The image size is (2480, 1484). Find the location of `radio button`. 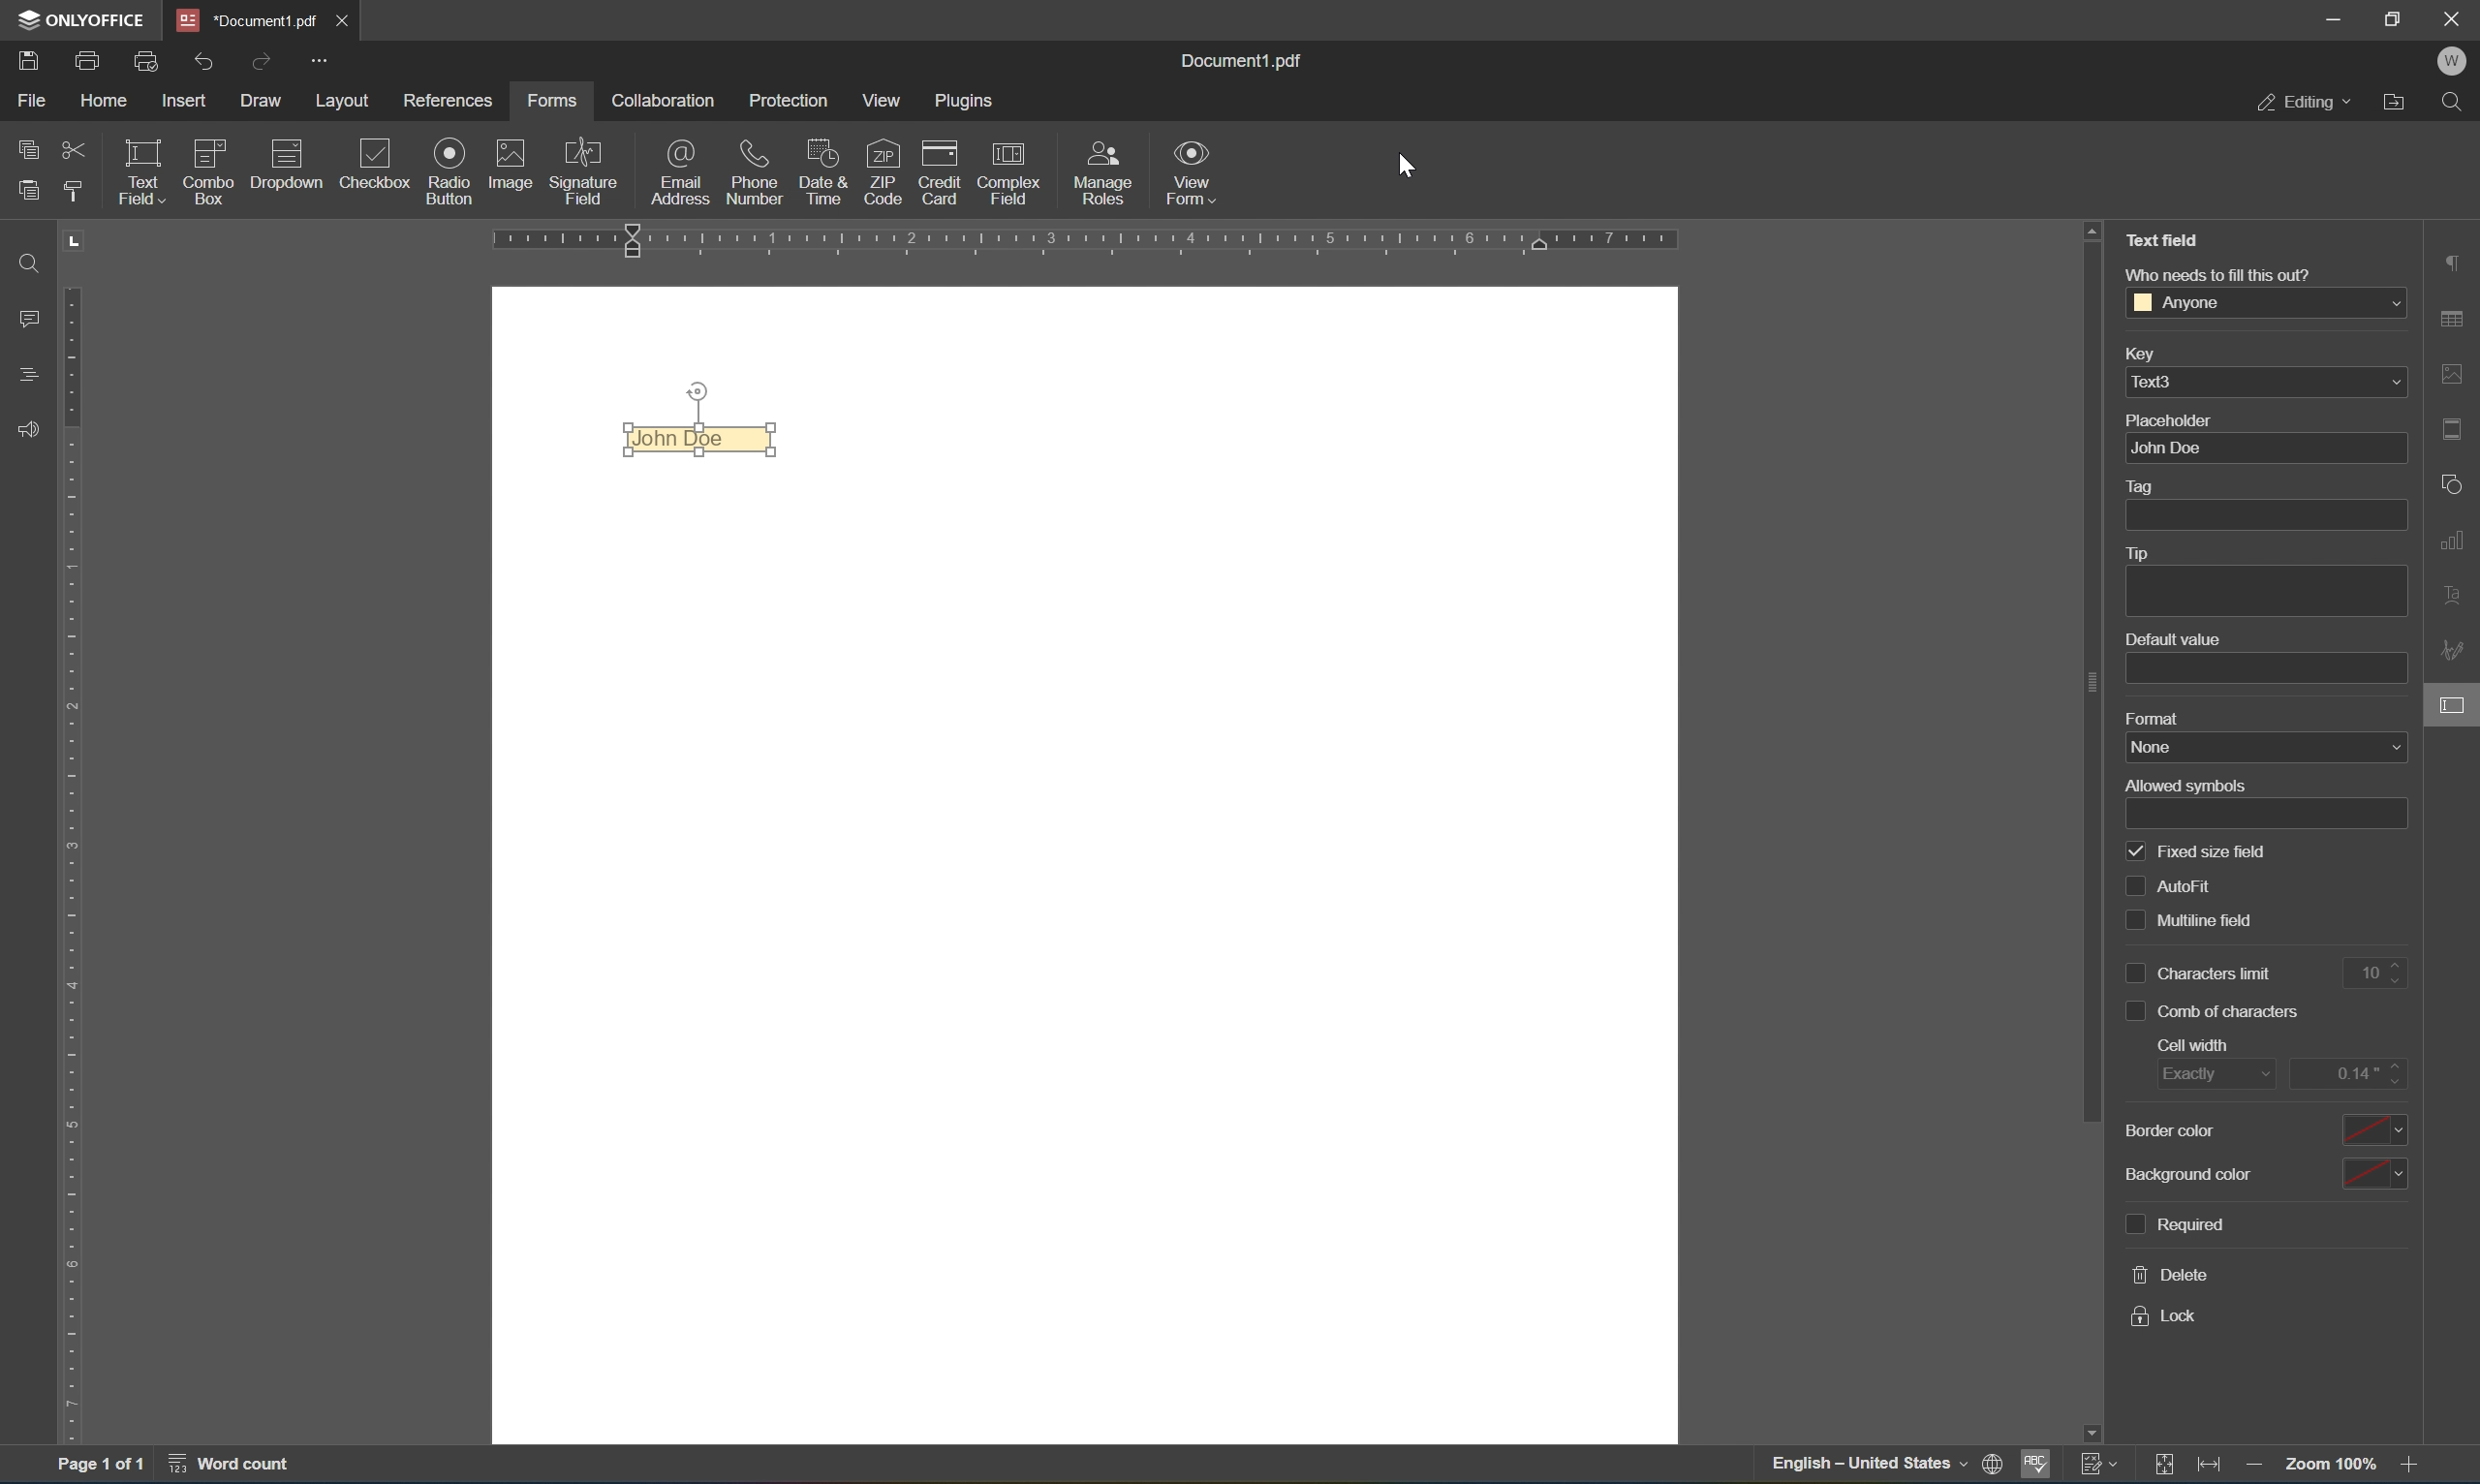

radio button is located at coordinates (450, 169).